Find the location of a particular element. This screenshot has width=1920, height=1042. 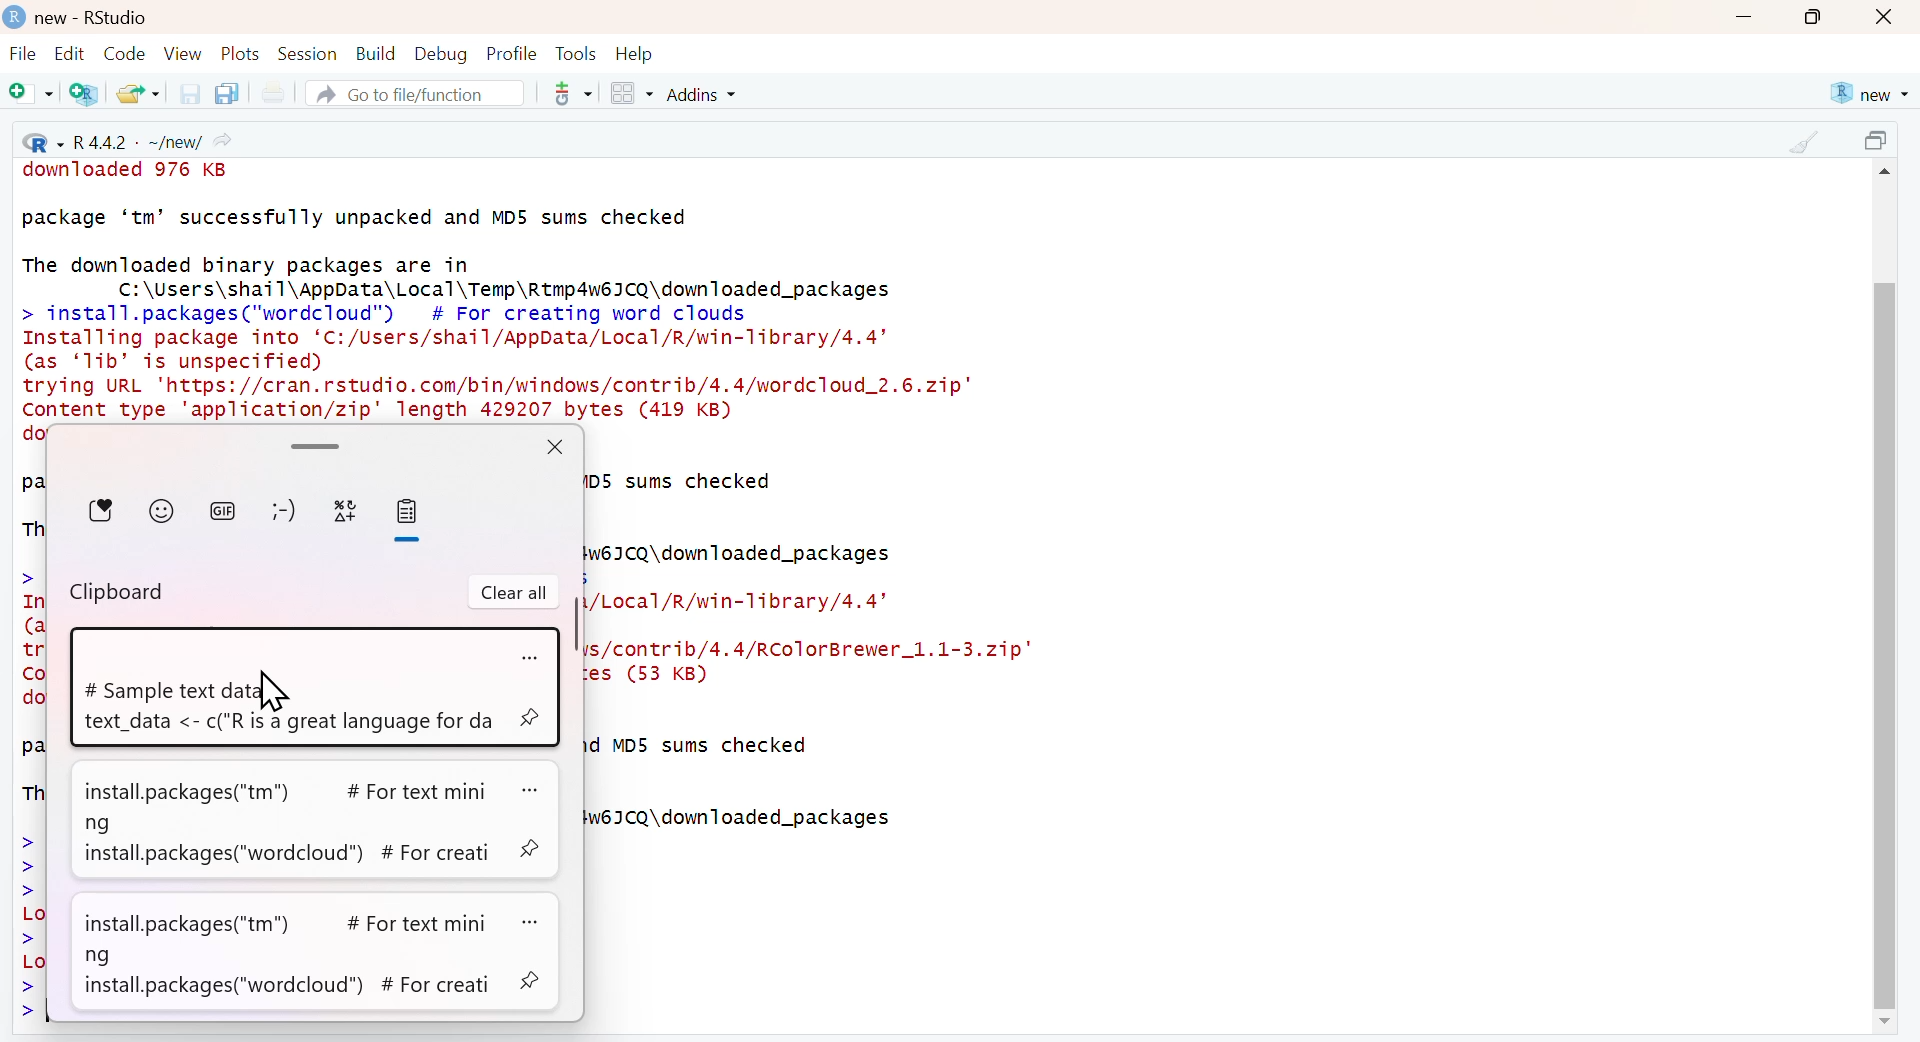

scroll bar is located at coordinates (317, 445).